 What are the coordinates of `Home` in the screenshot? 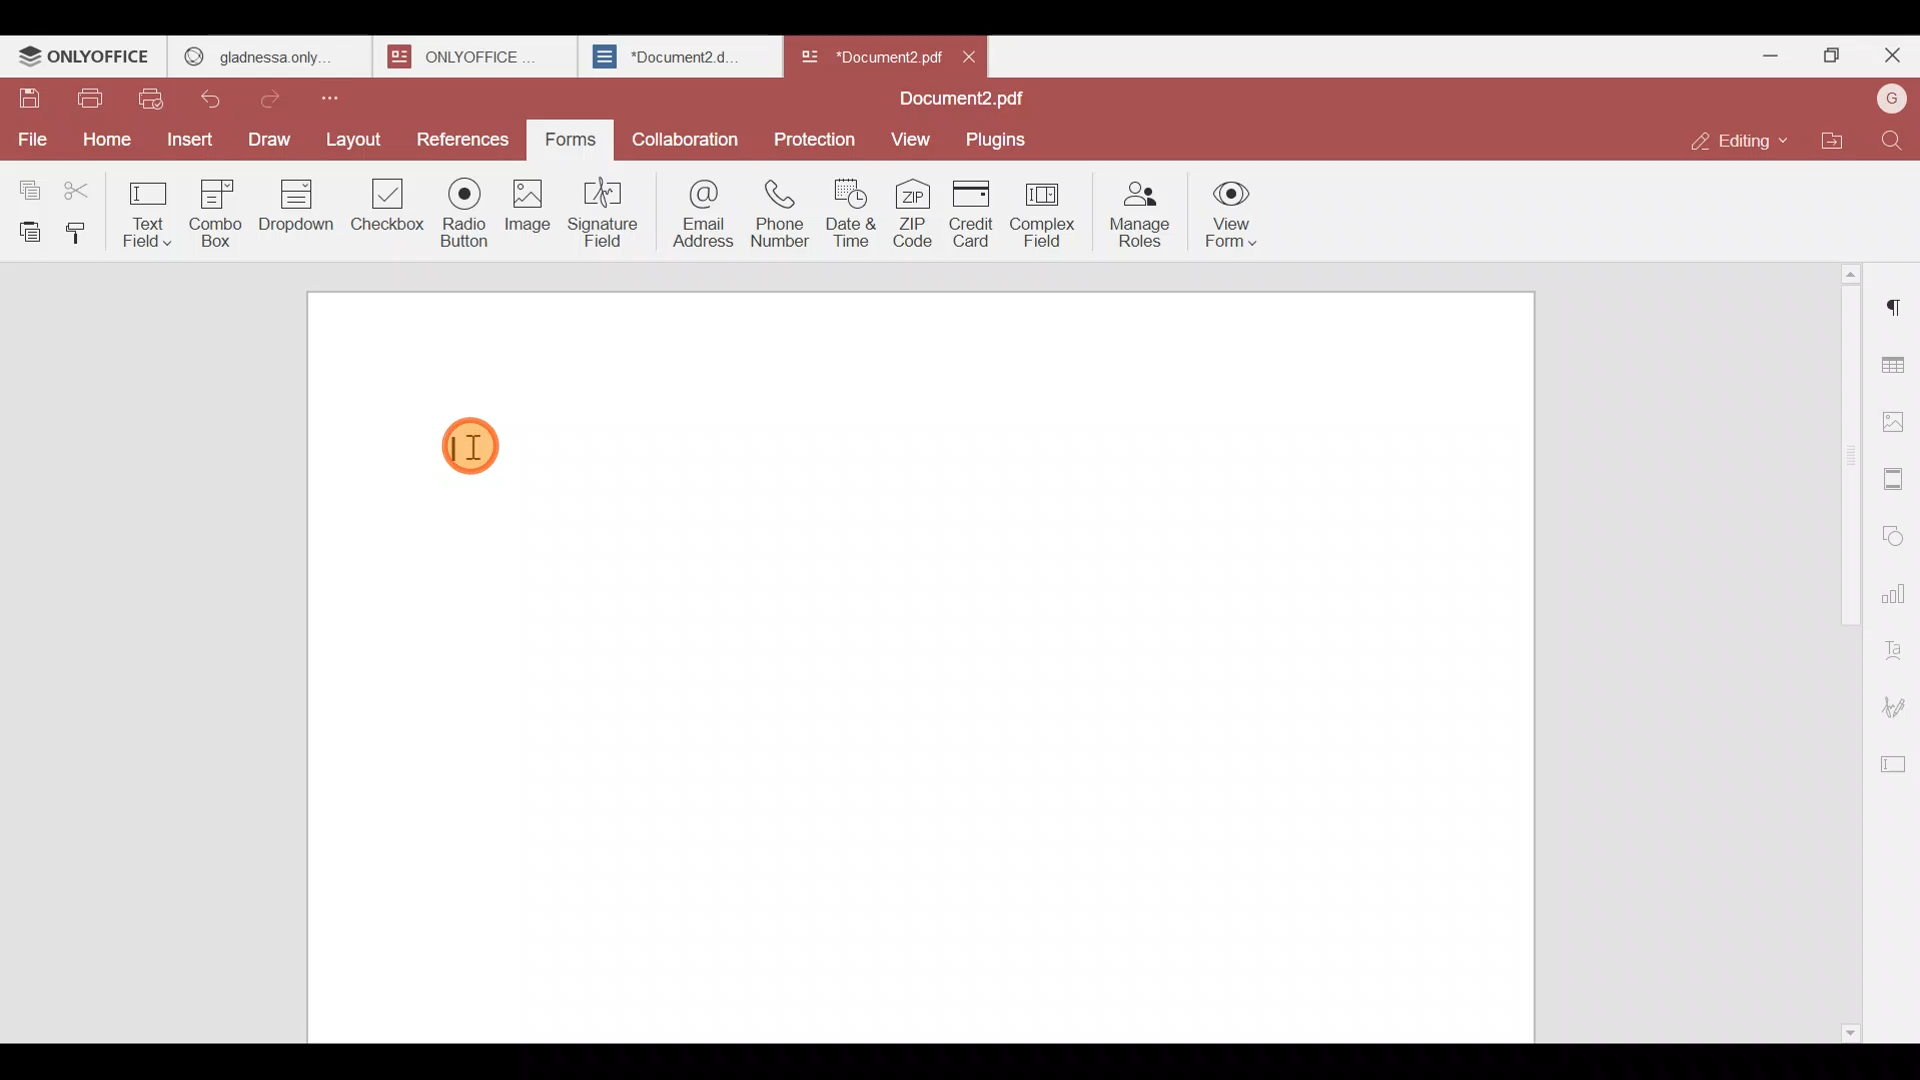 It's located at (104, 137).